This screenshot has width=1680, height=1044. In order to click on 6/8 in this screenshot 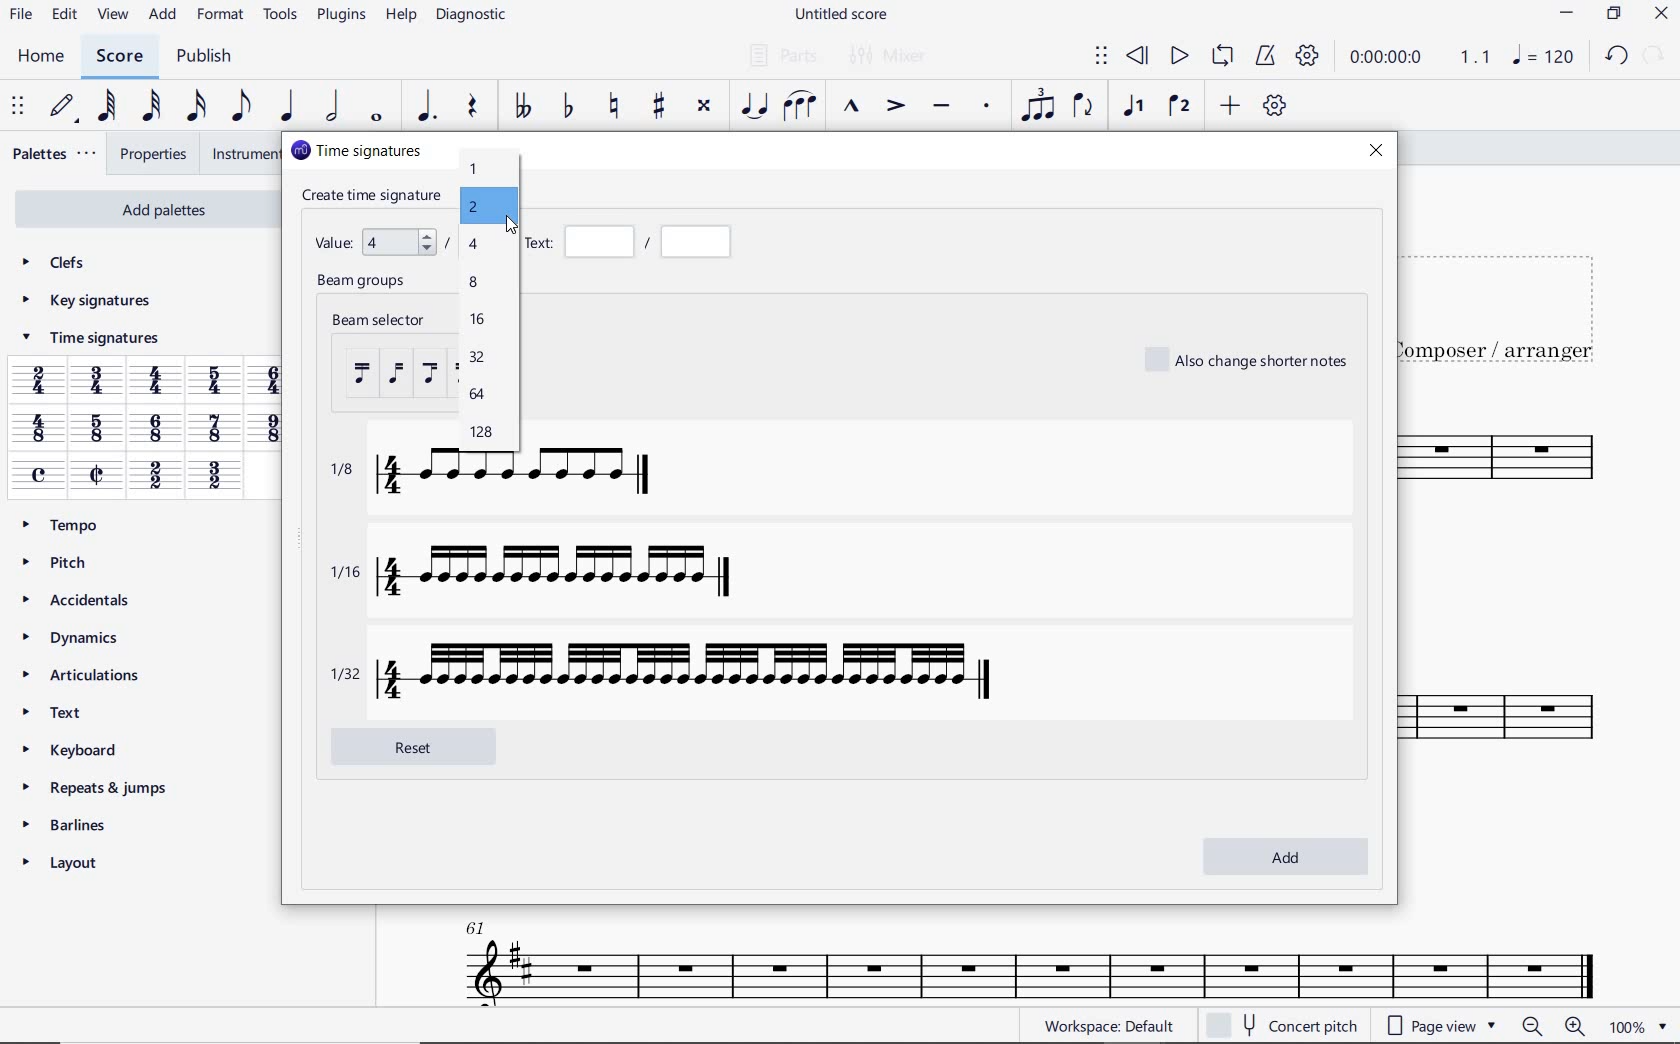, I will do `click(157, 429)`.